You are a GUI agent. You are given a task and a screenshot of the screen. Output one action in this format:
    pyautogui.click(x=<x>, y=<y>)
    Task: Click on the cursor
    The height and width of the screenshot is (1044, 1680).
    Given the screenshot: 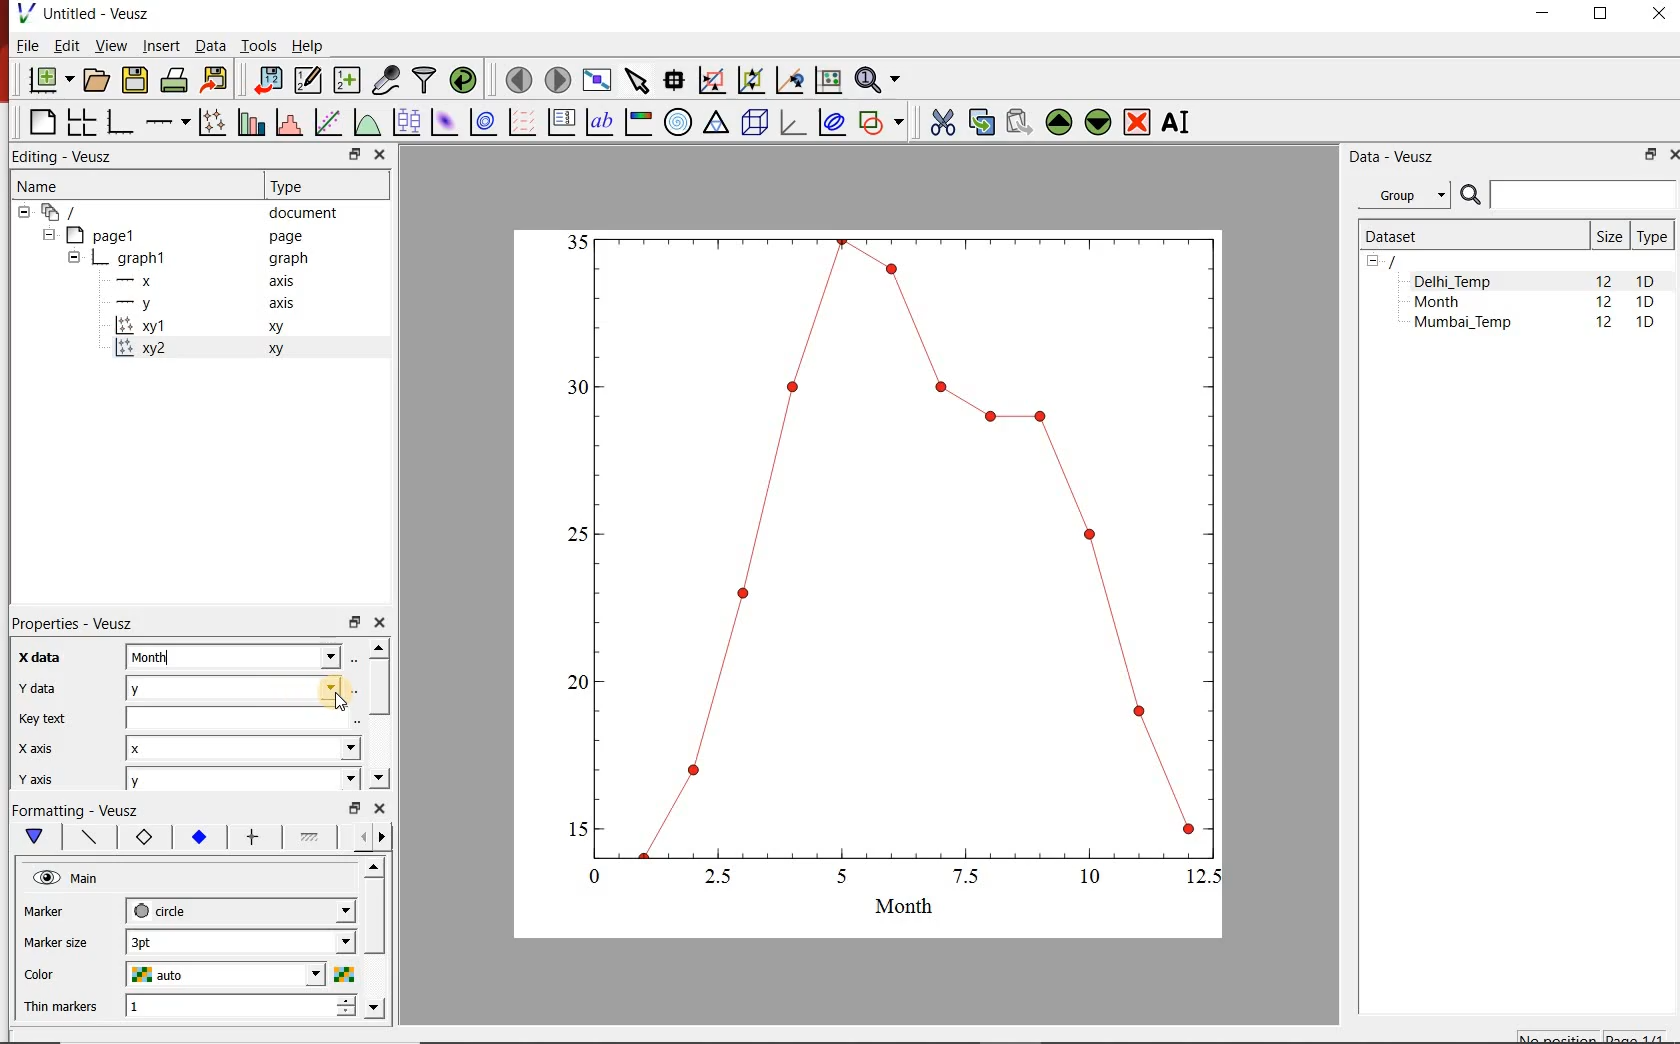 What is the action you would take?
    pyautogui.click(x=337, y=699)
    